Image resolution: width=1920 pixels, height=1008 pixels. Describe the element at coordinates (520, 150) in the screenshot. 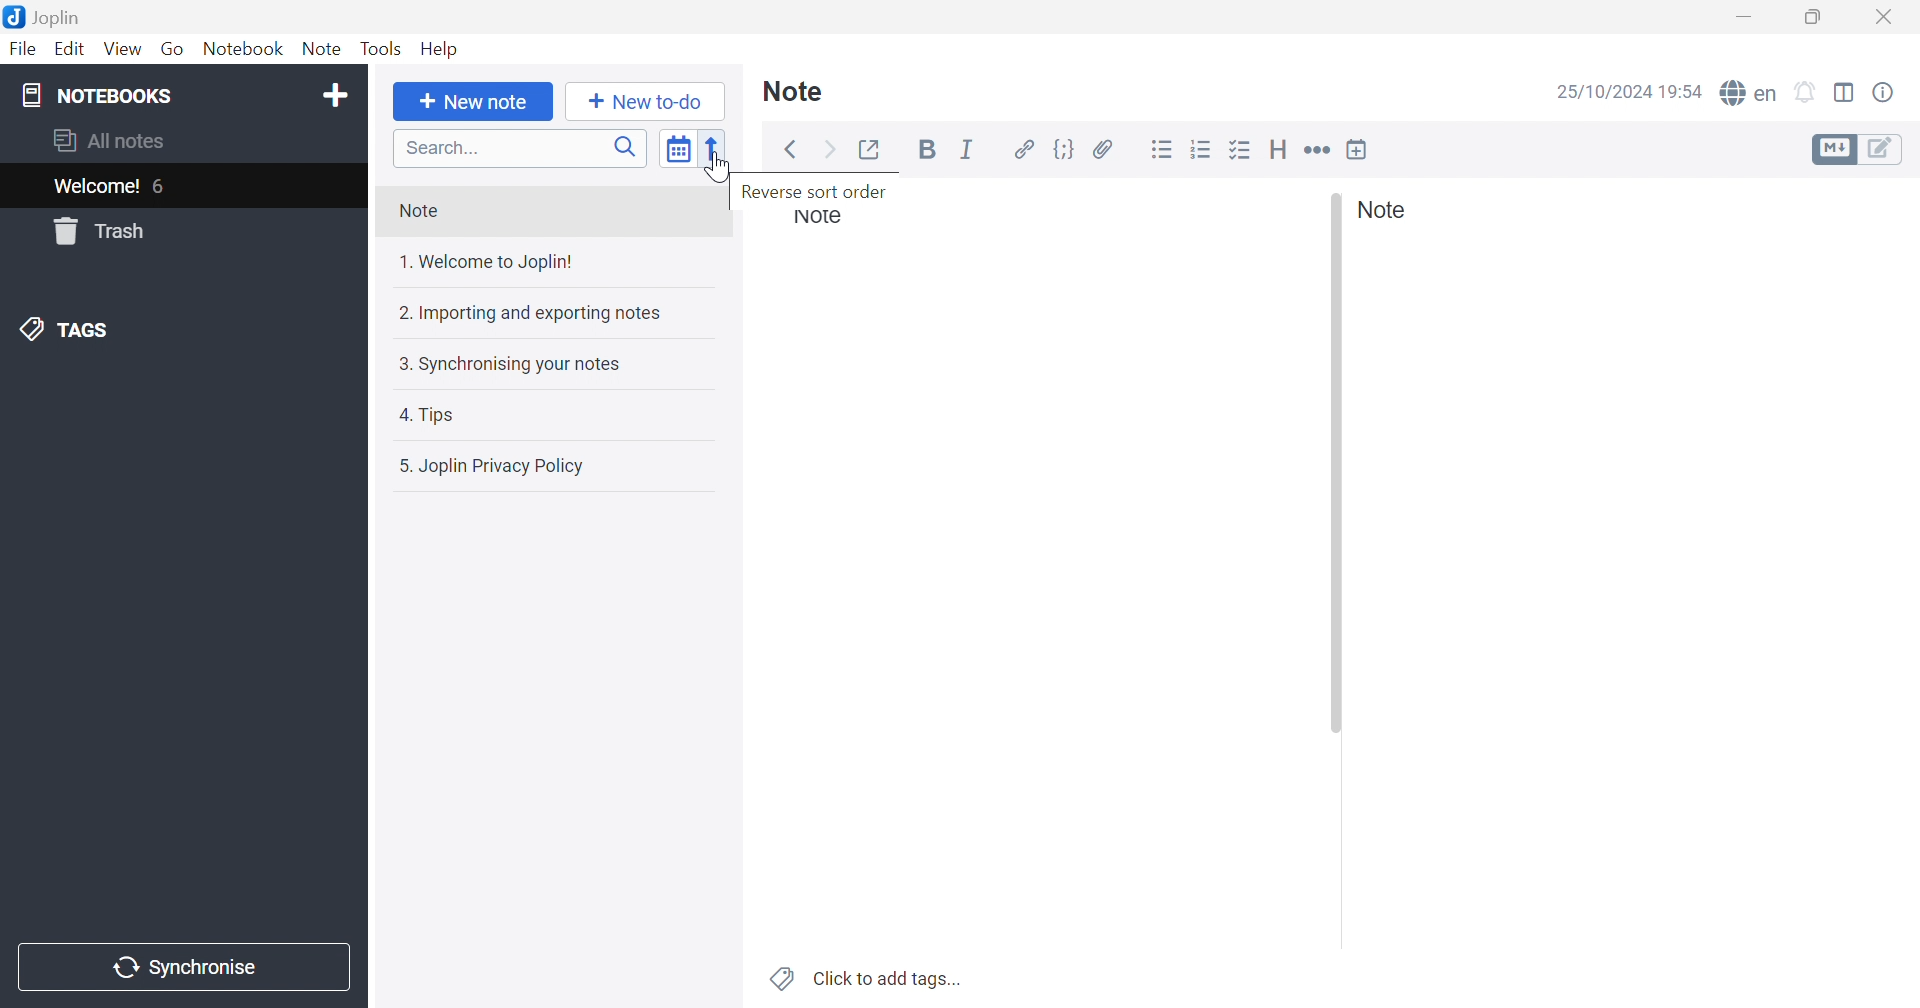

I see `Search bar` at that location.